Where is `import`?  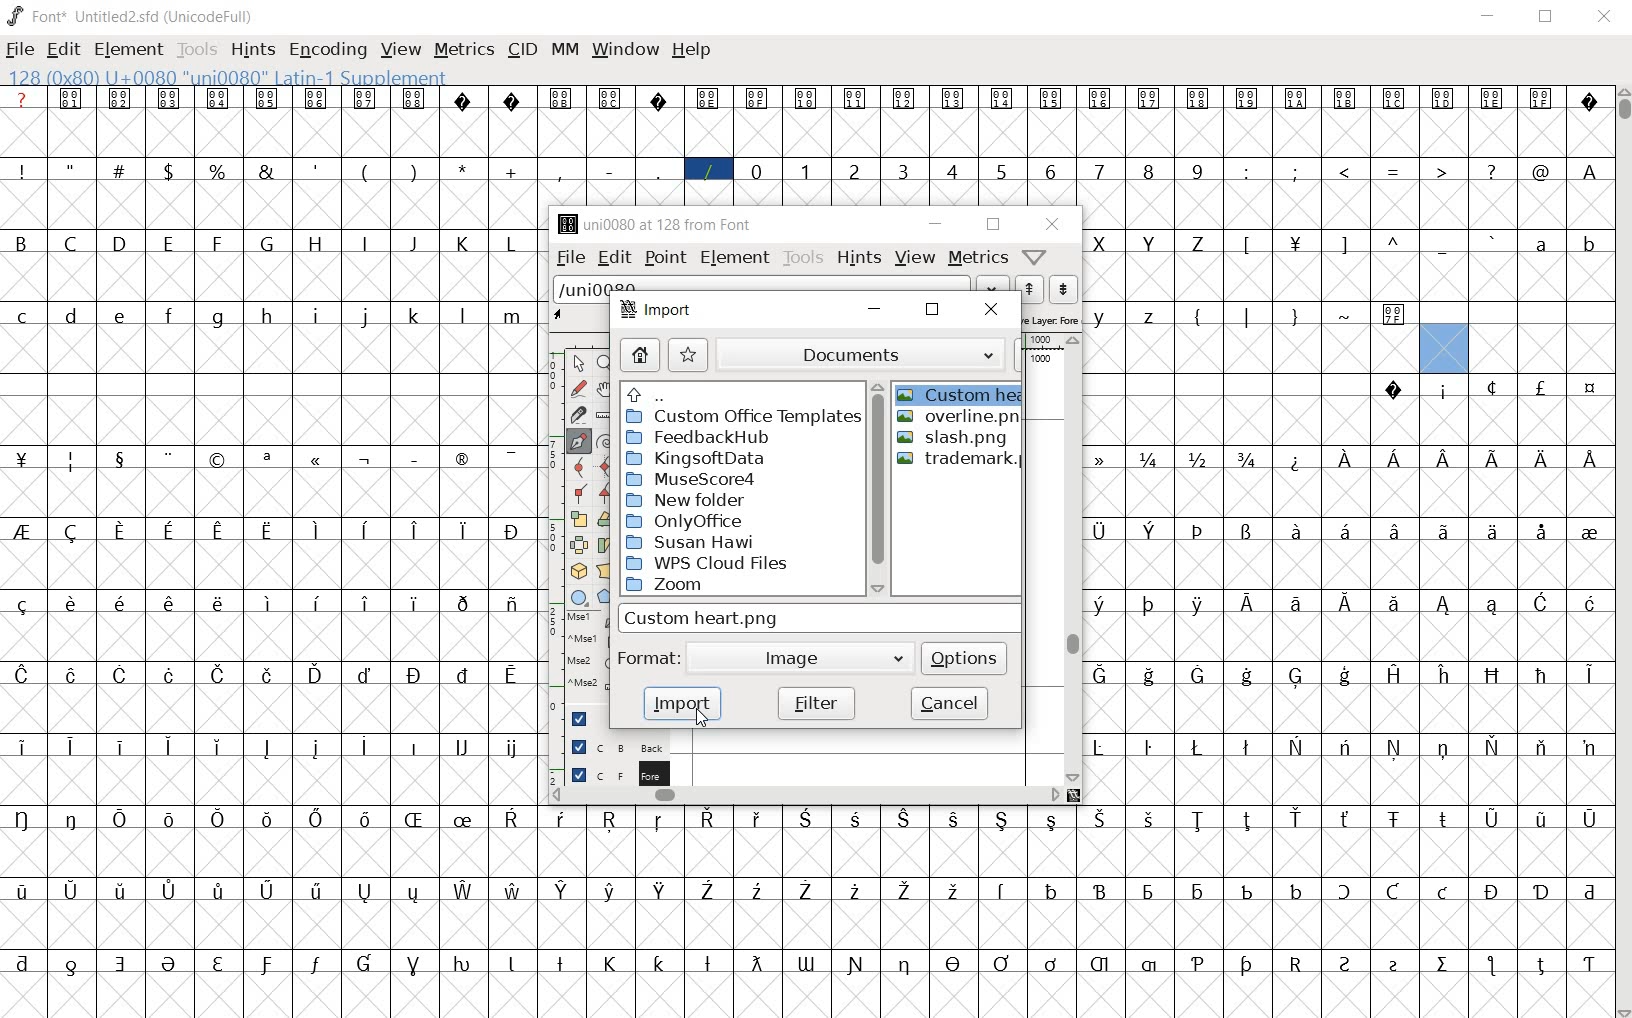 import is located at coordinates (655, 309).